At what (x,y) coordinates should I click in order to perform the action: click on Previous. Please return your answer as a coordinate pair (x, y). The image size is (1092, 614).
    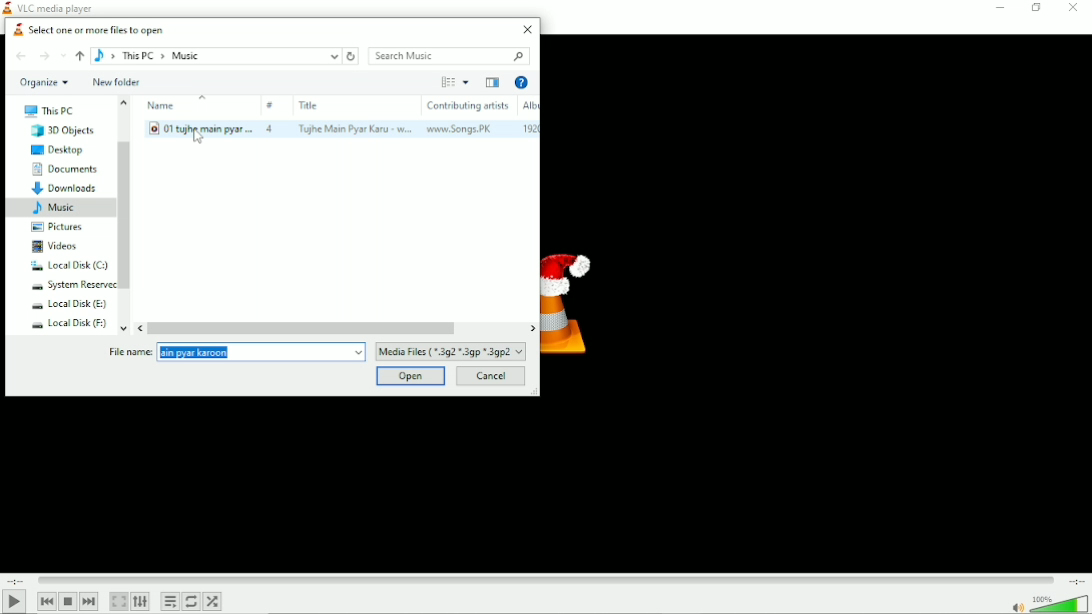
    Looking at the image, I should click on (43, 601).